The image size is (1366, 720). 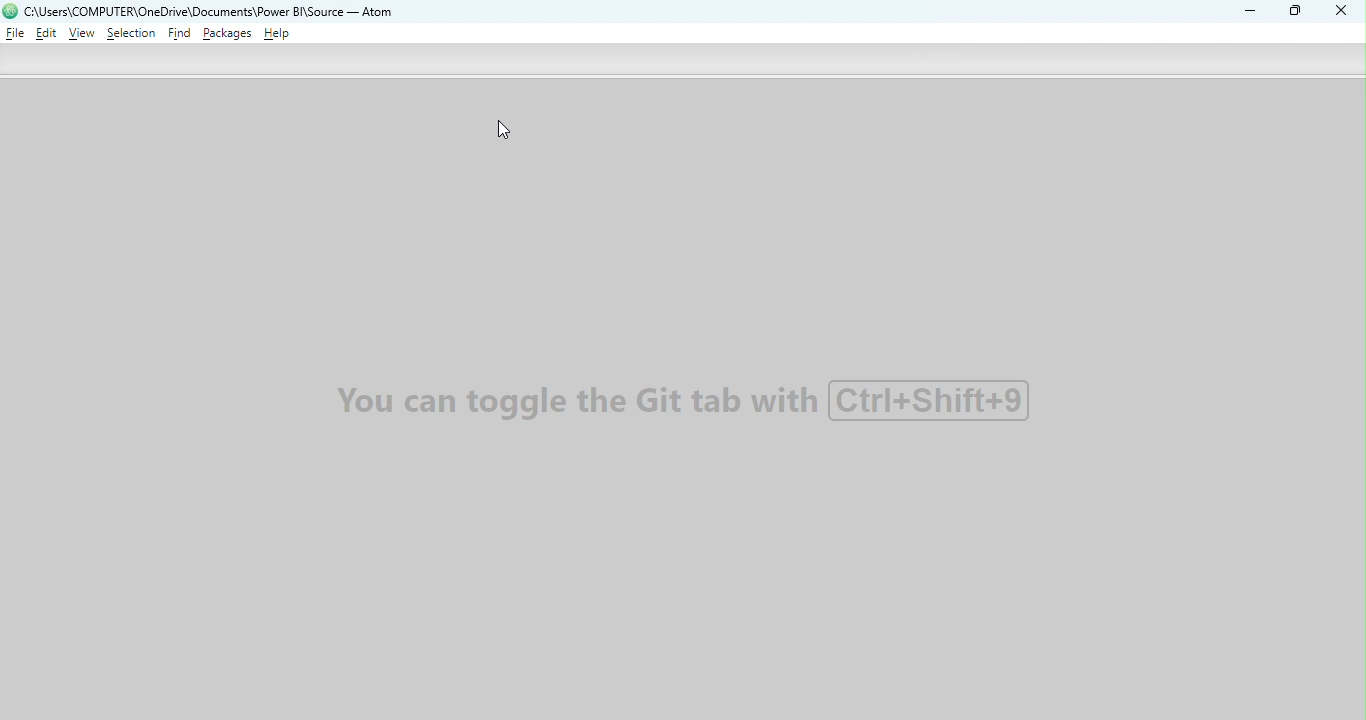 I want to click on Edit, so click(x=45, y=35).